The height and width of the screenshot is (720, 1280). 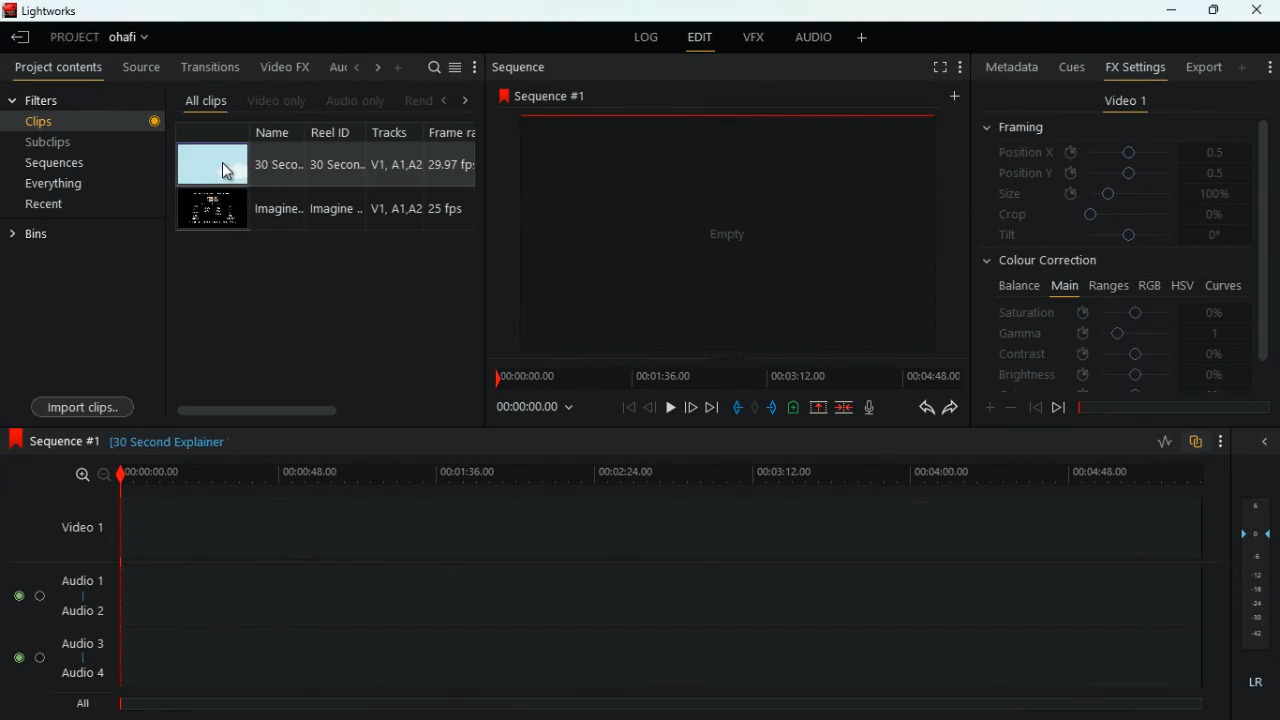 What do you see at coordinates (452, 208) in the screenshot?
I see `25 fps` at bounding box center [452, 208].